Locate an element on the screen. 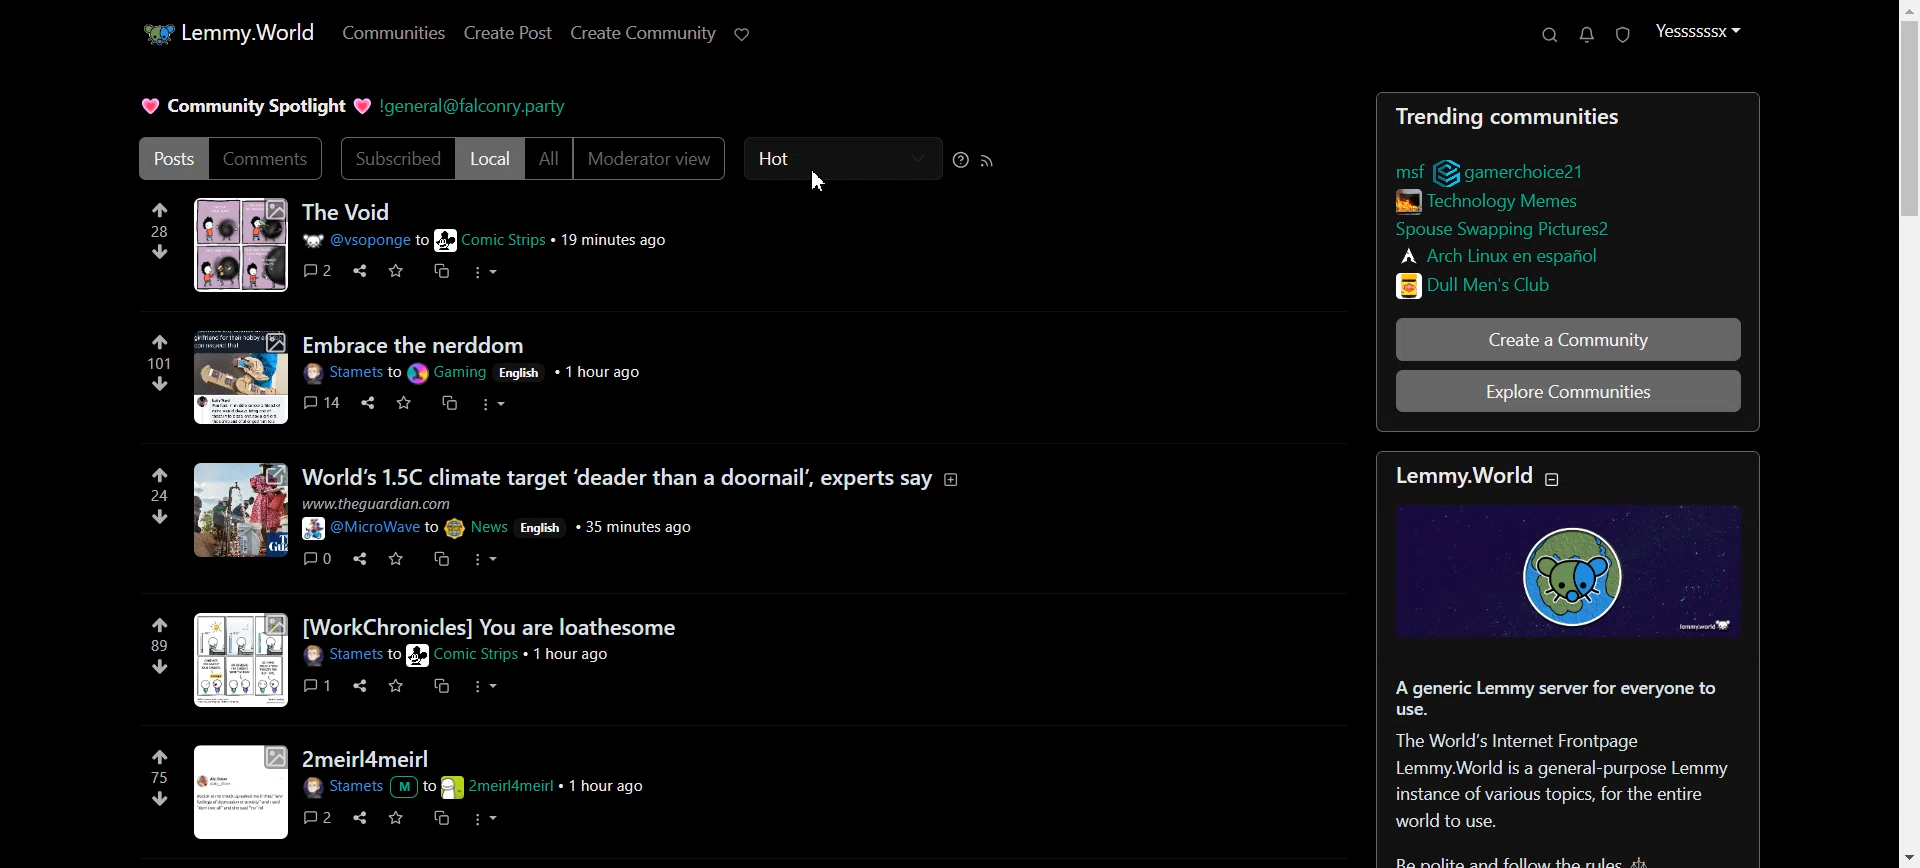  Search is located at coordinates (1550, 35).